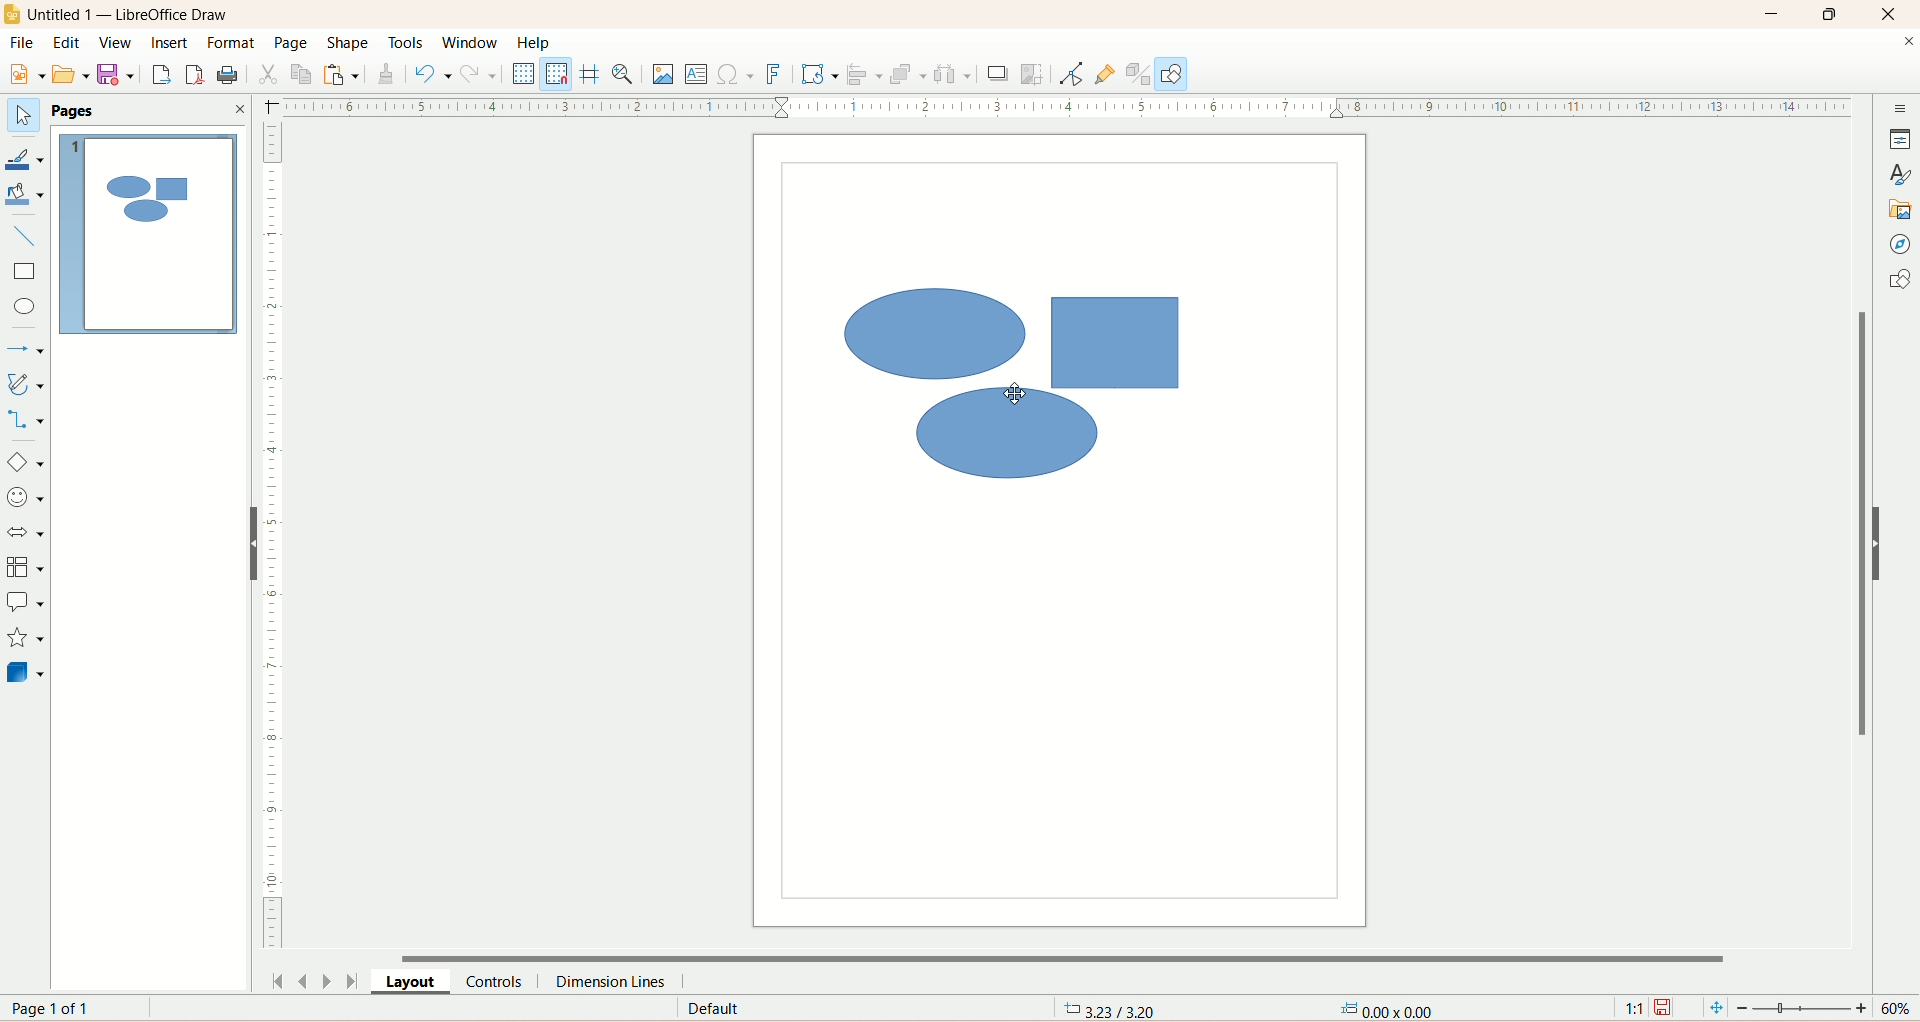 This screenshot has height=1022, width=1920. Describe the element at coordinates (24, 639) in the screenshot. I see `stars and banners` at that location.